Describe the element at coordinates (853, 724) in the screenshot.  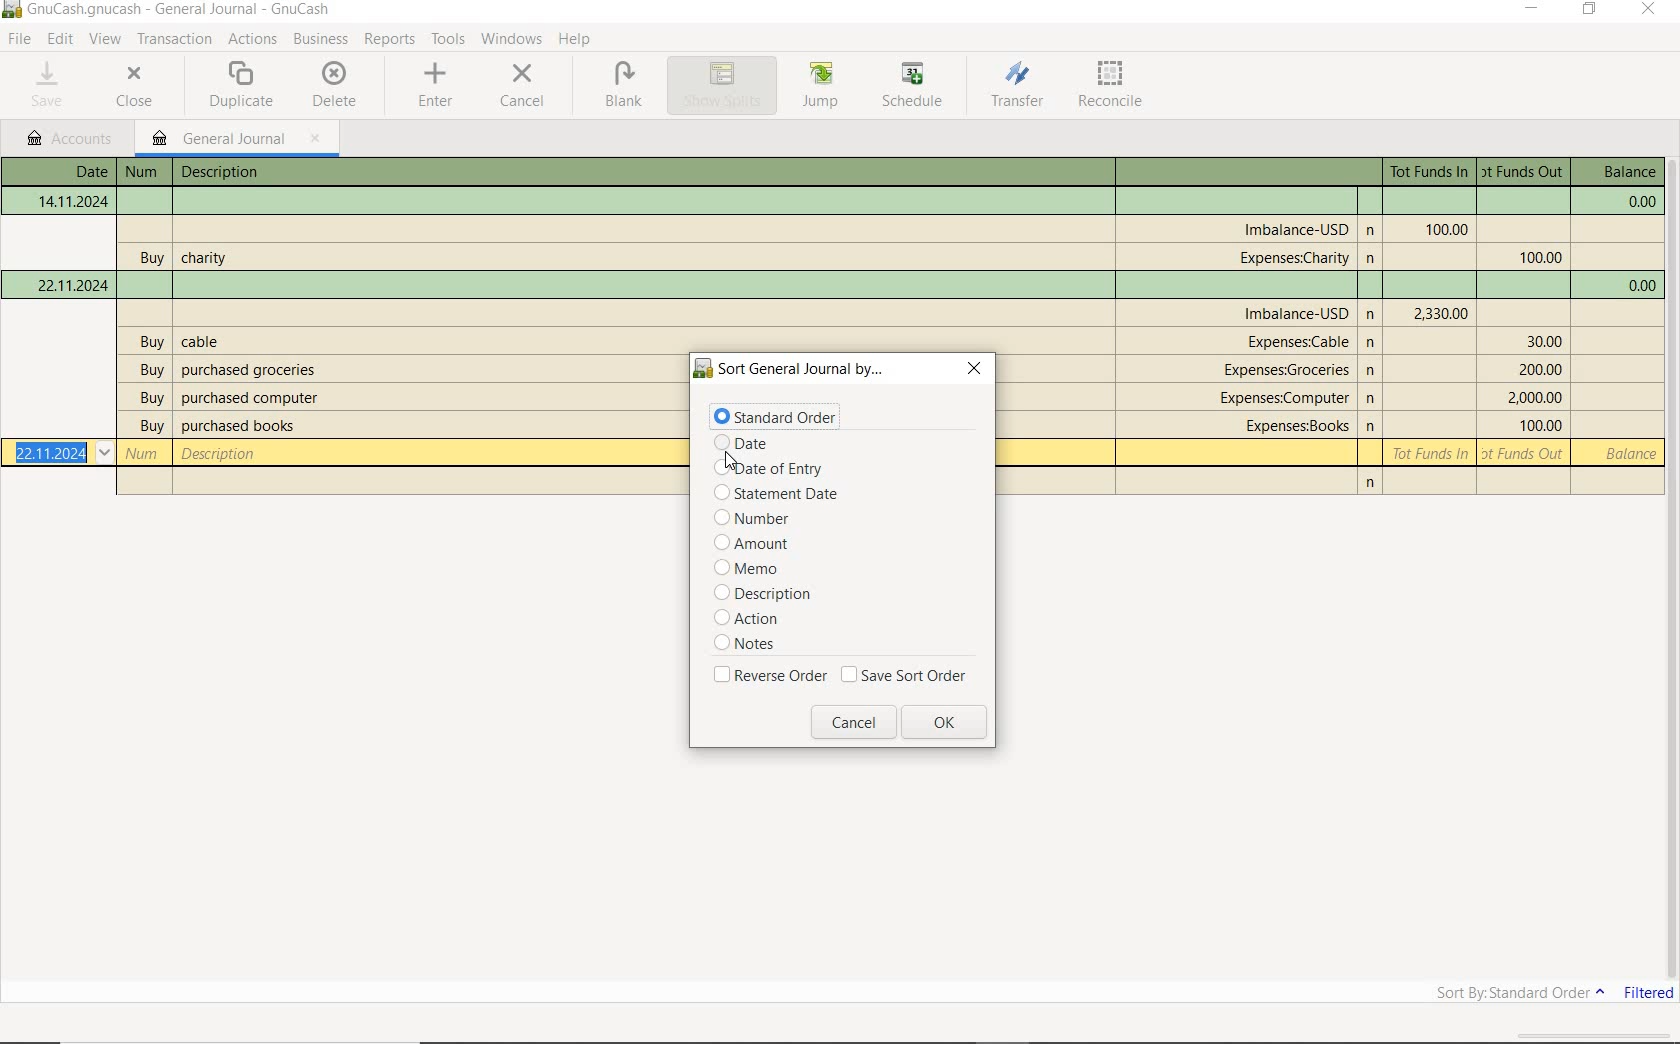
I see `cancel` at that location.